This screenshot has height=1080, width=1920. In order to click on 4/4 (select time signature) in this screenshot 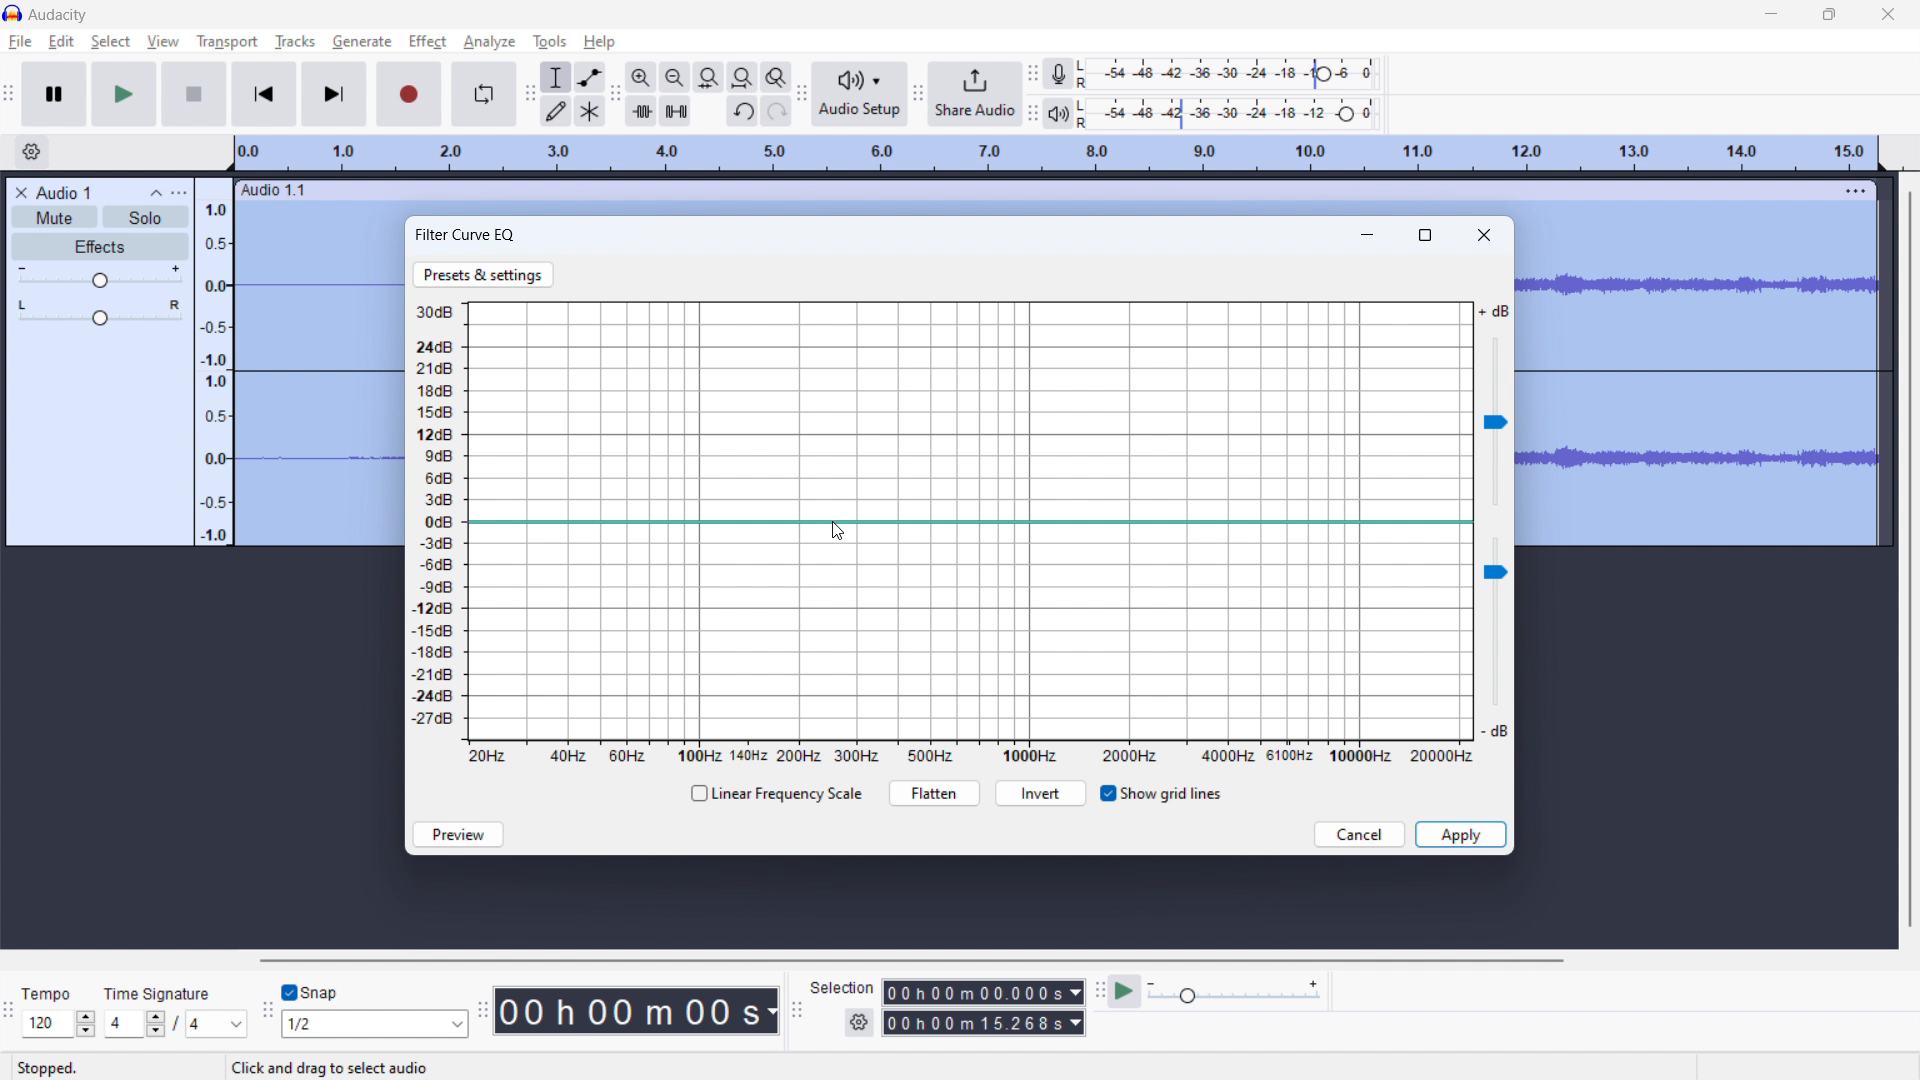, I will do `click(175, 1023)`.